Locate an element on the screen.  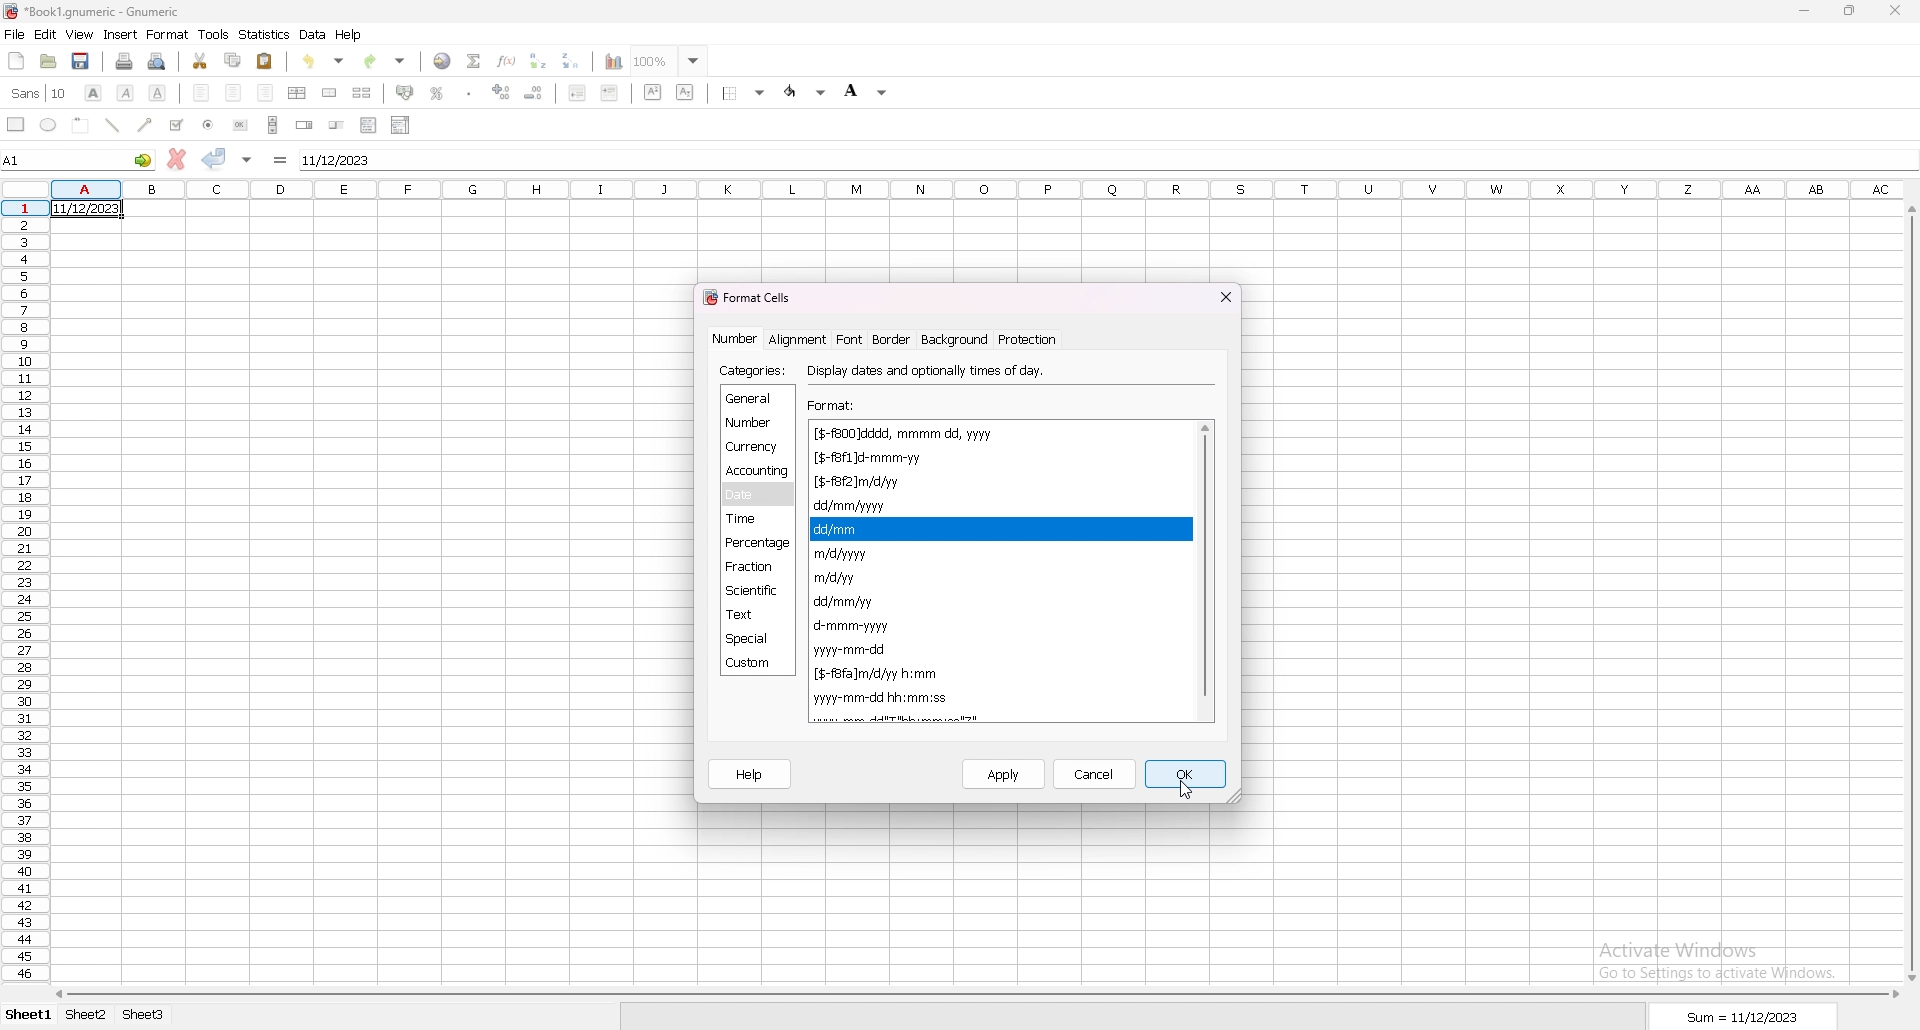
fraction is located at coordinates (753, 566).